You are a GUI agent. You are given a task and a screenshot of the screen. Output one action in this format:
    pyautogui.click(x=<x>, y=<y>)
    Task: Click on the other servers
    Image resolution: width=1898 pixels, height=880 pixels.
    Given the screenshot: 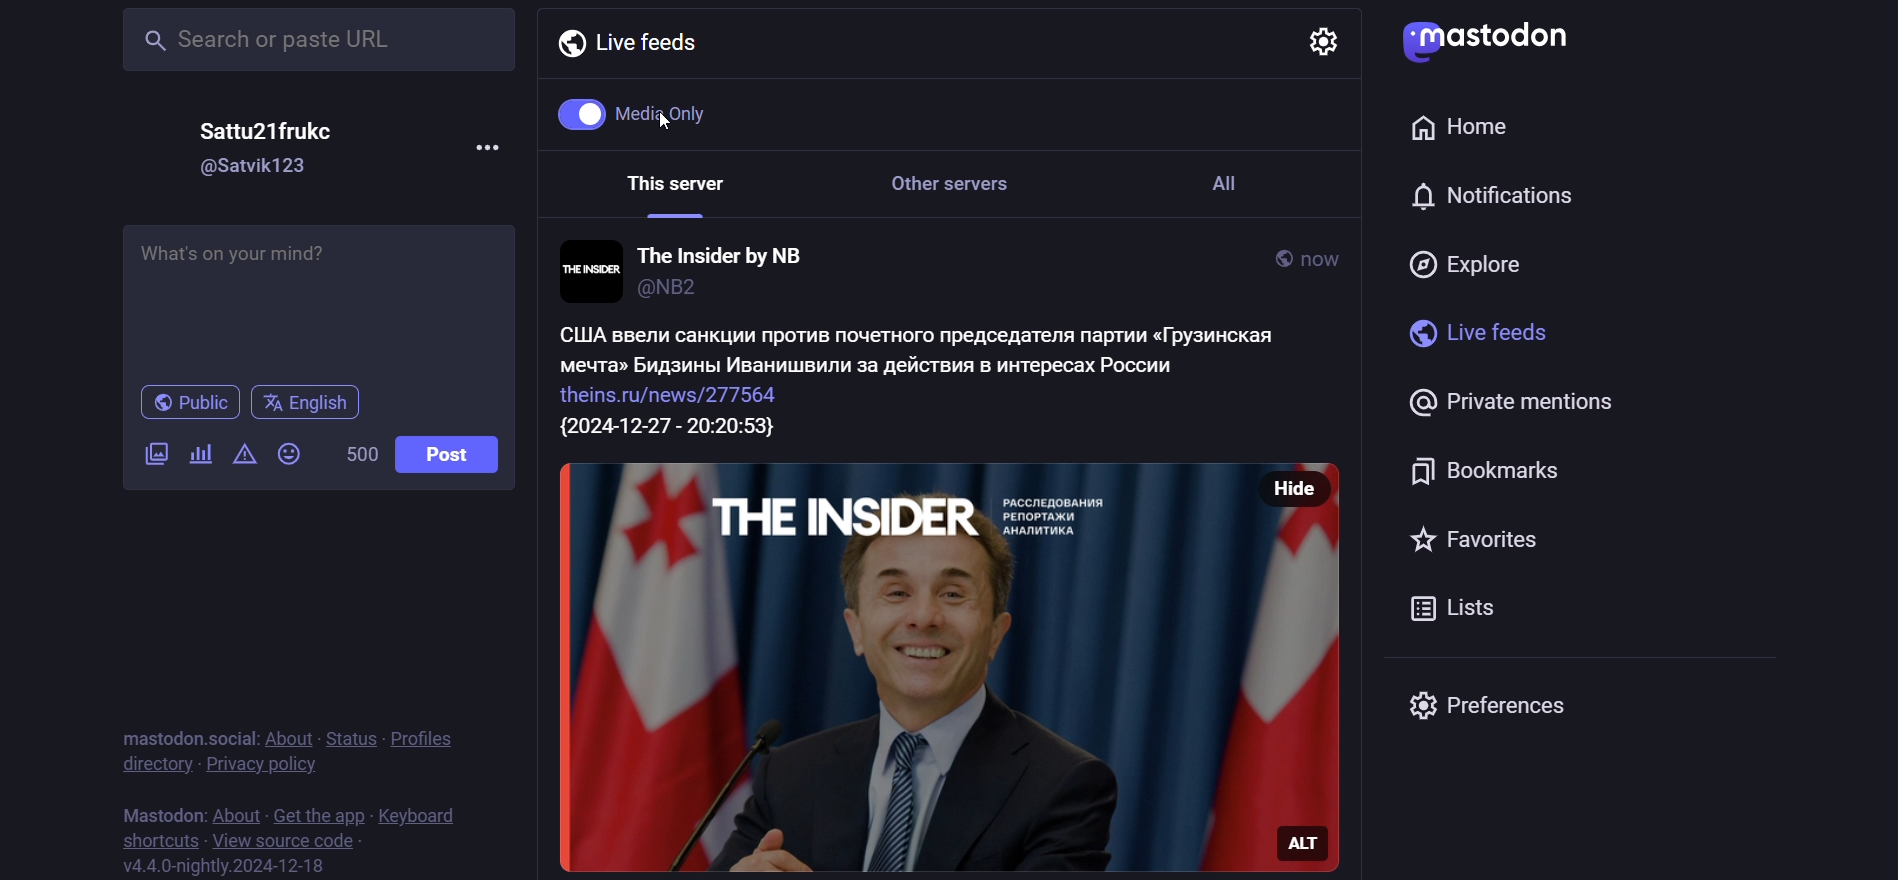 What is the action you would take?
    pyautogui.click(x=961, y=192)
    